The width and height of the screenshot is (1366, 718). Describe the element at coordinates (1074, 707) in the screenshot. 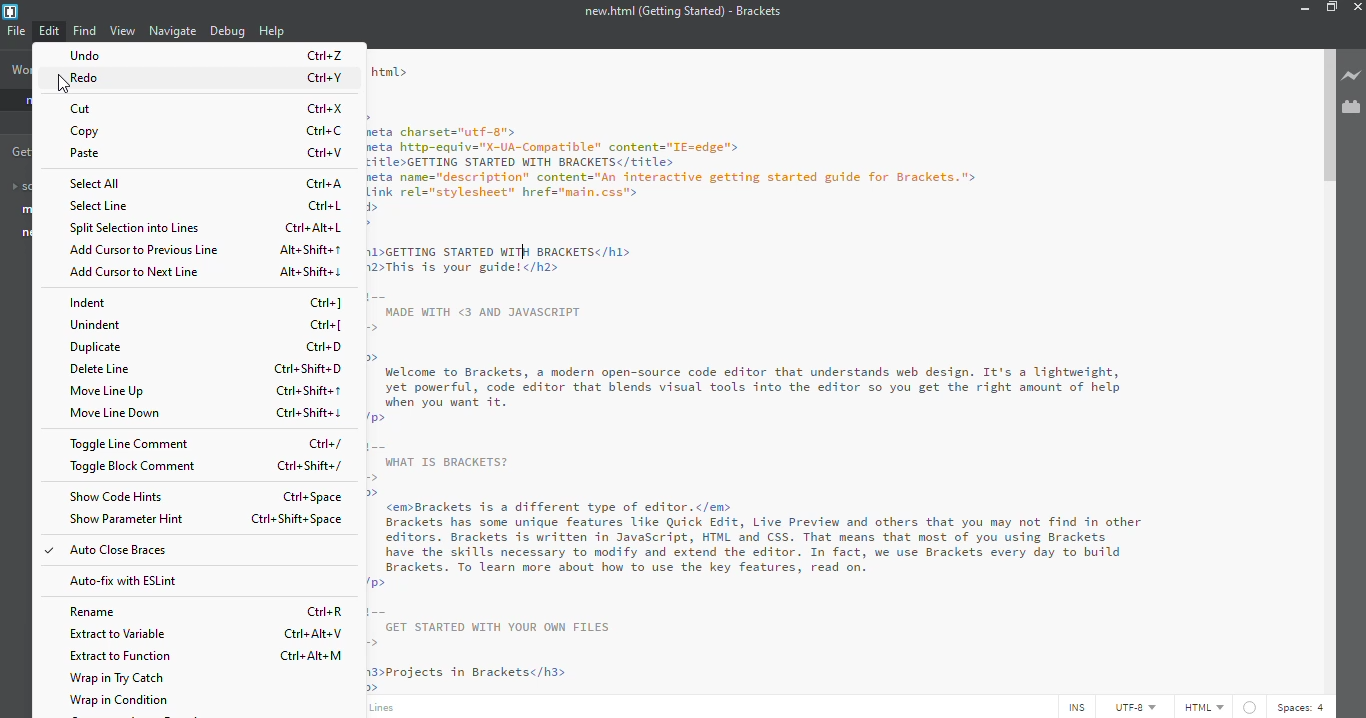

I see `ins` at that location.